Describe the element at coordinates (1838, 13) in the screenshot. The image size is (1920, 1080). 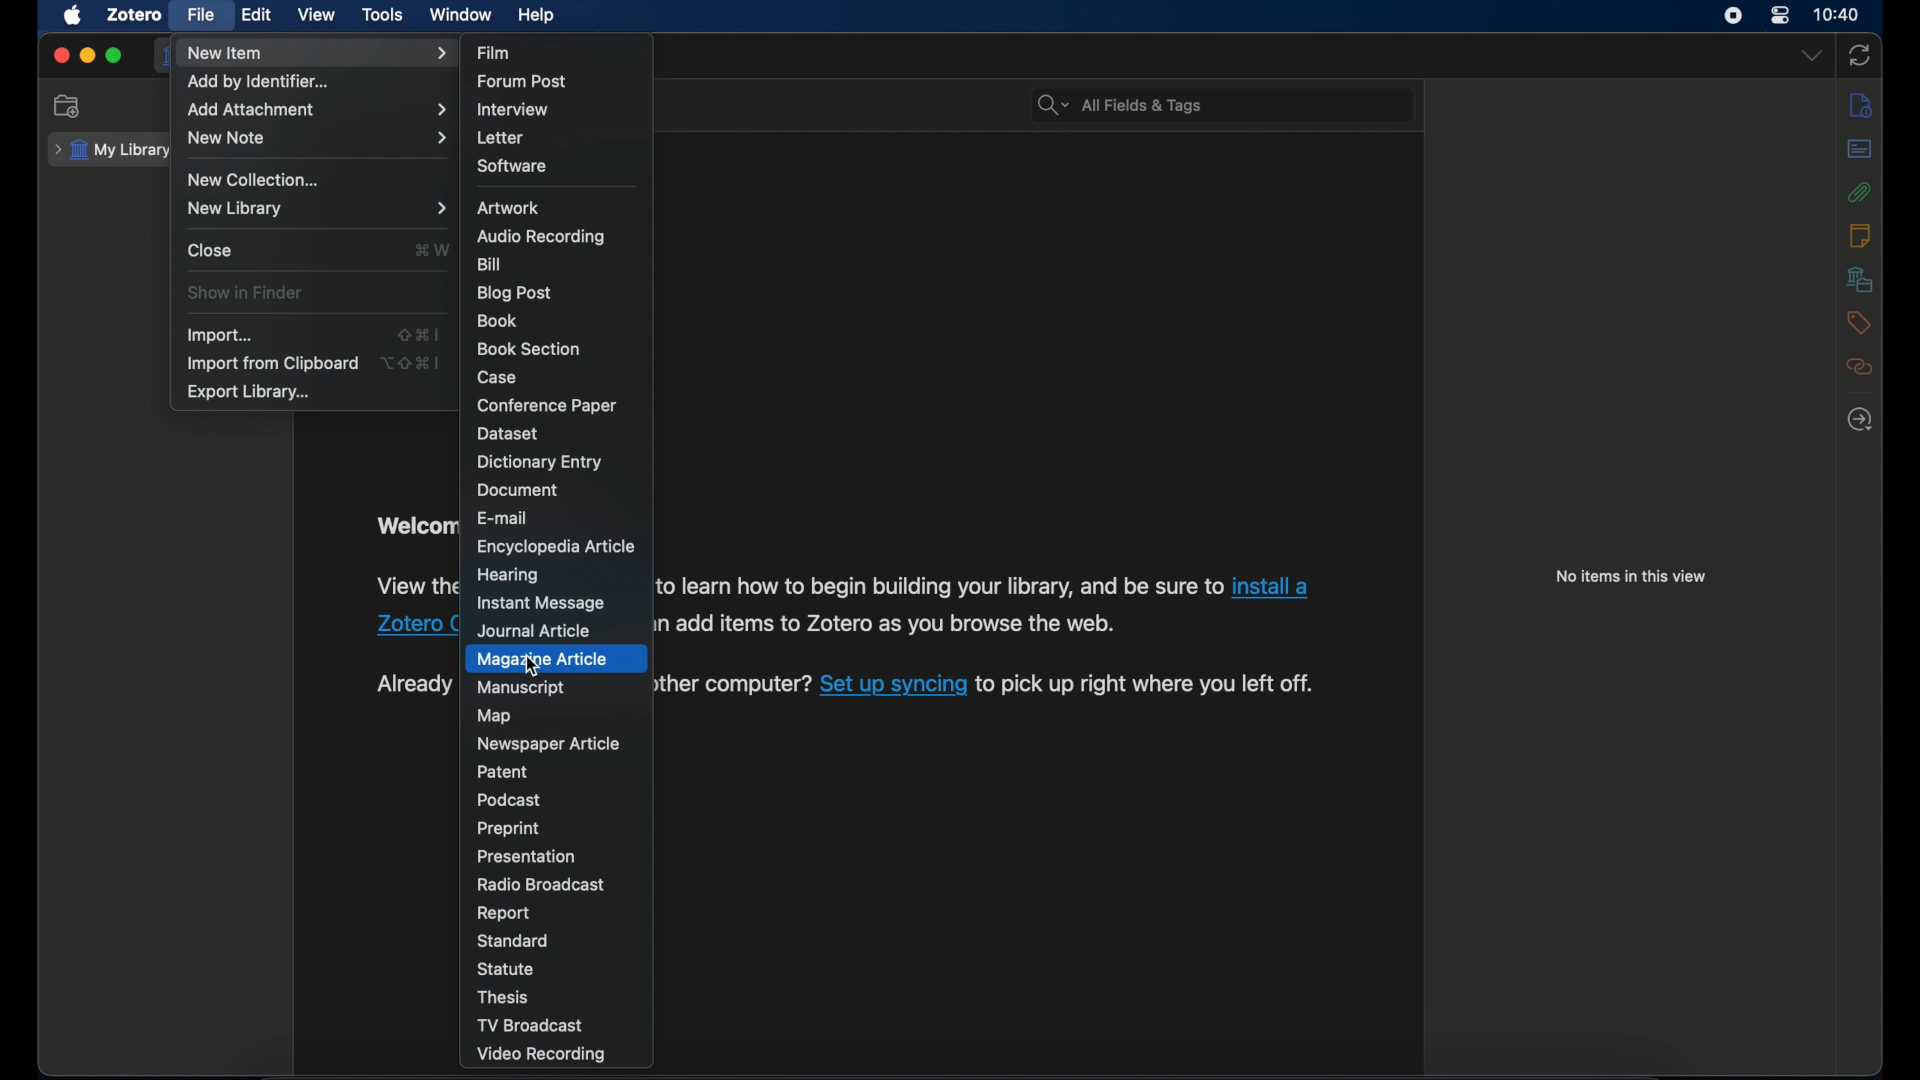
I see `time` at that location.